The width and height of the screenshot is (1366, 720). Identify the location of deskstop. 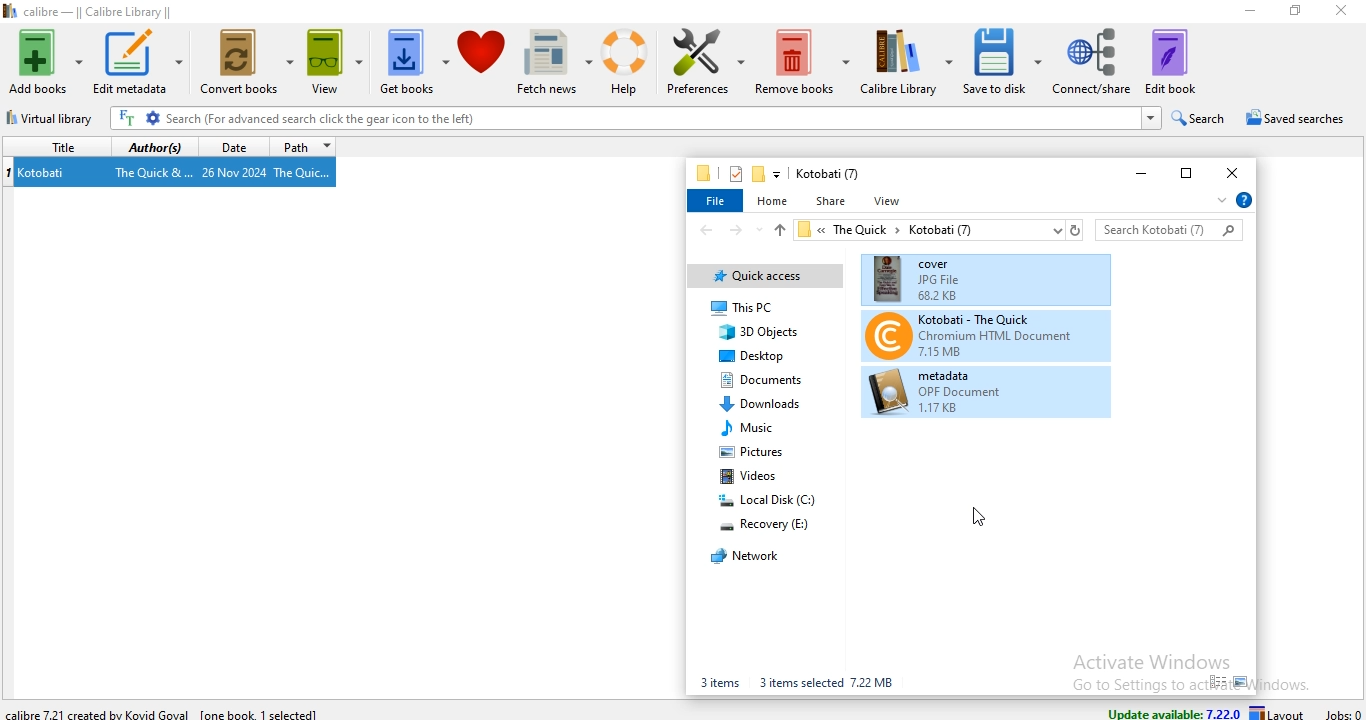
(752, 356).